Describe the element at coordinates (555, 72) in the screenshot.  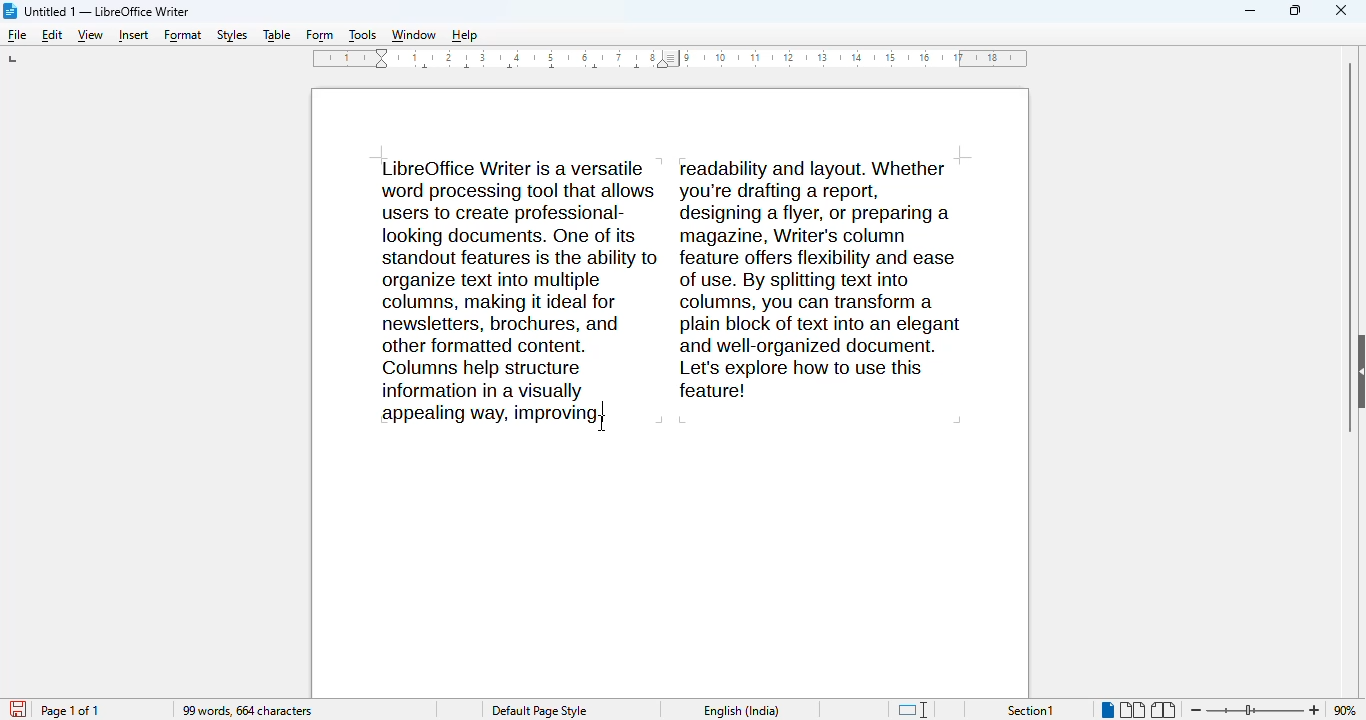
I see `center tab` at that location.